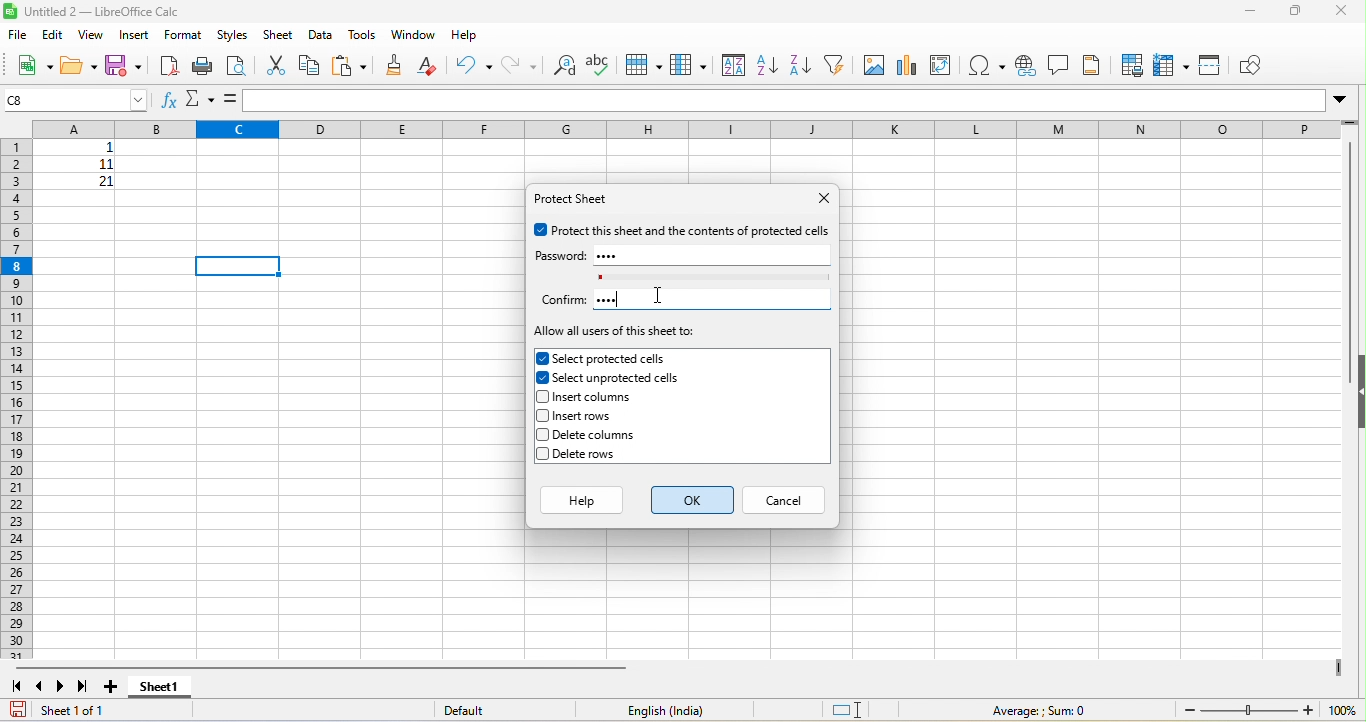  Describe the element at coordinates (1024, 64) in the screenshot. I see `hyperlink` at that location.